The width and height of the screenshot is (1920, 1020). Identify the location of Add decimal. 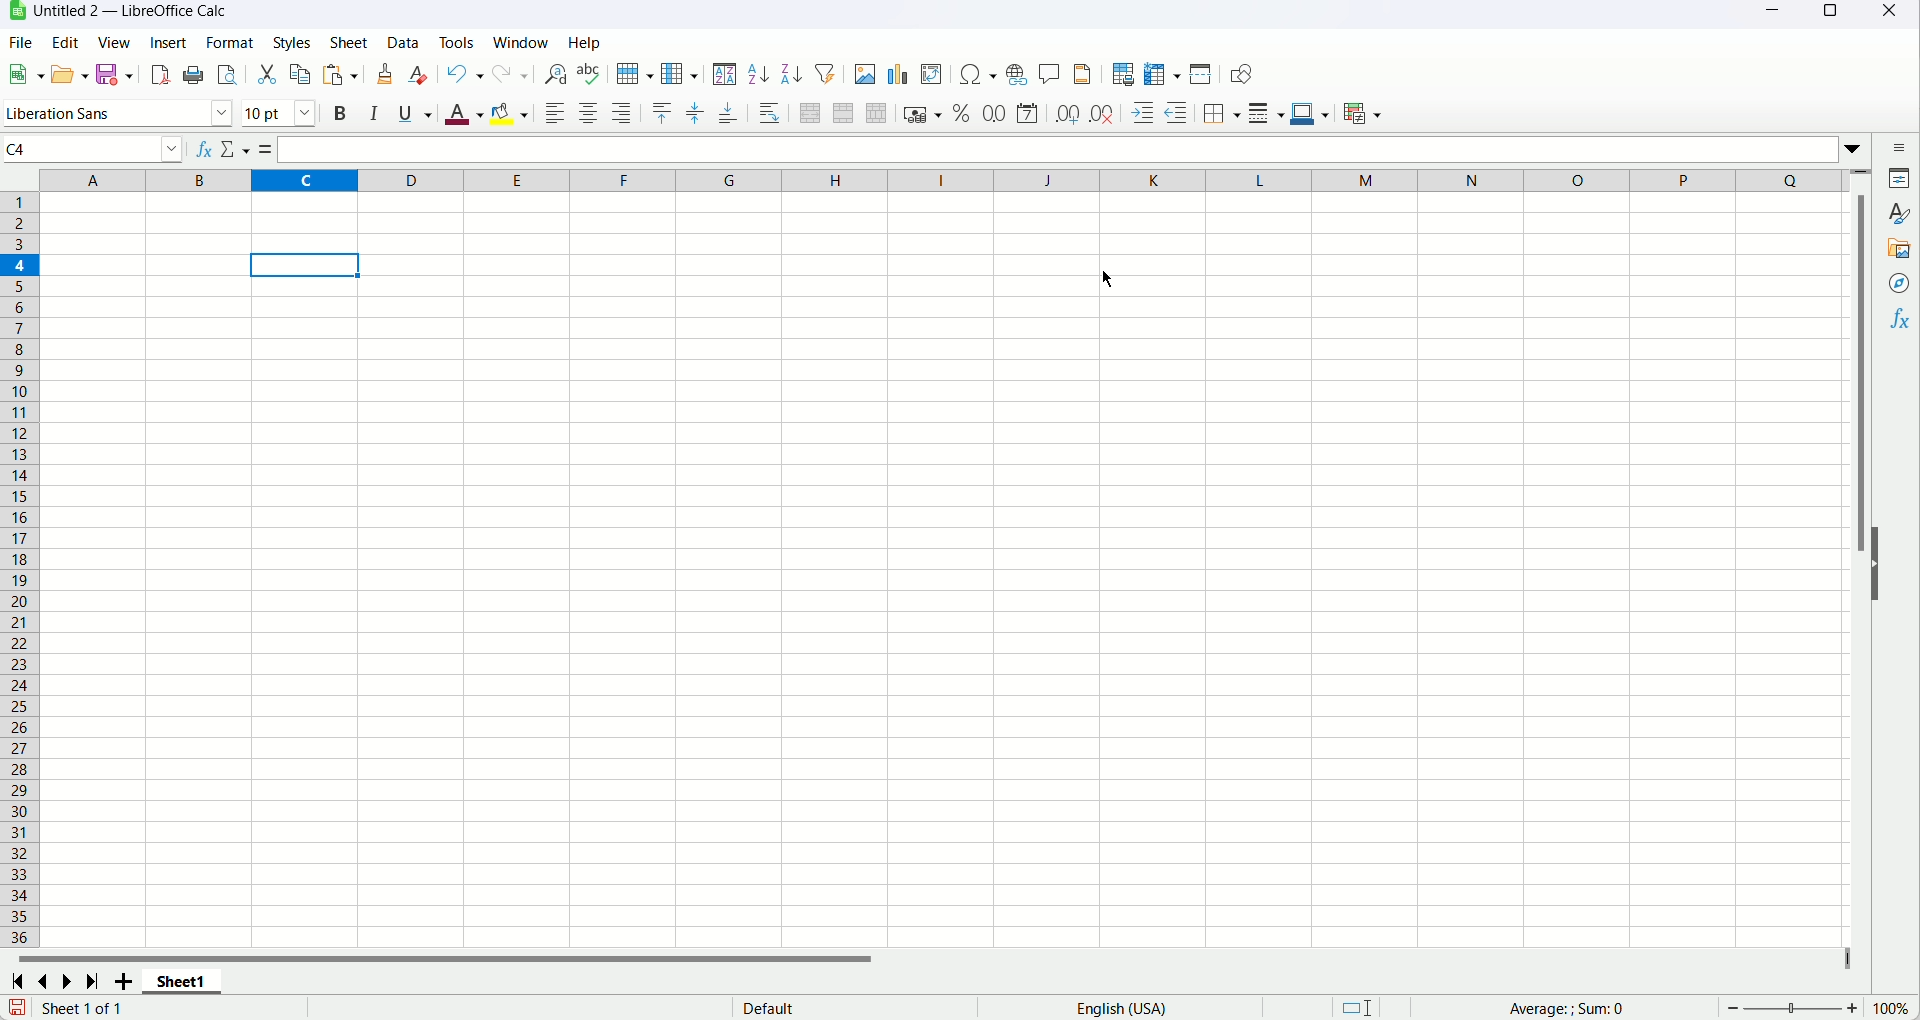
(1068, 112).